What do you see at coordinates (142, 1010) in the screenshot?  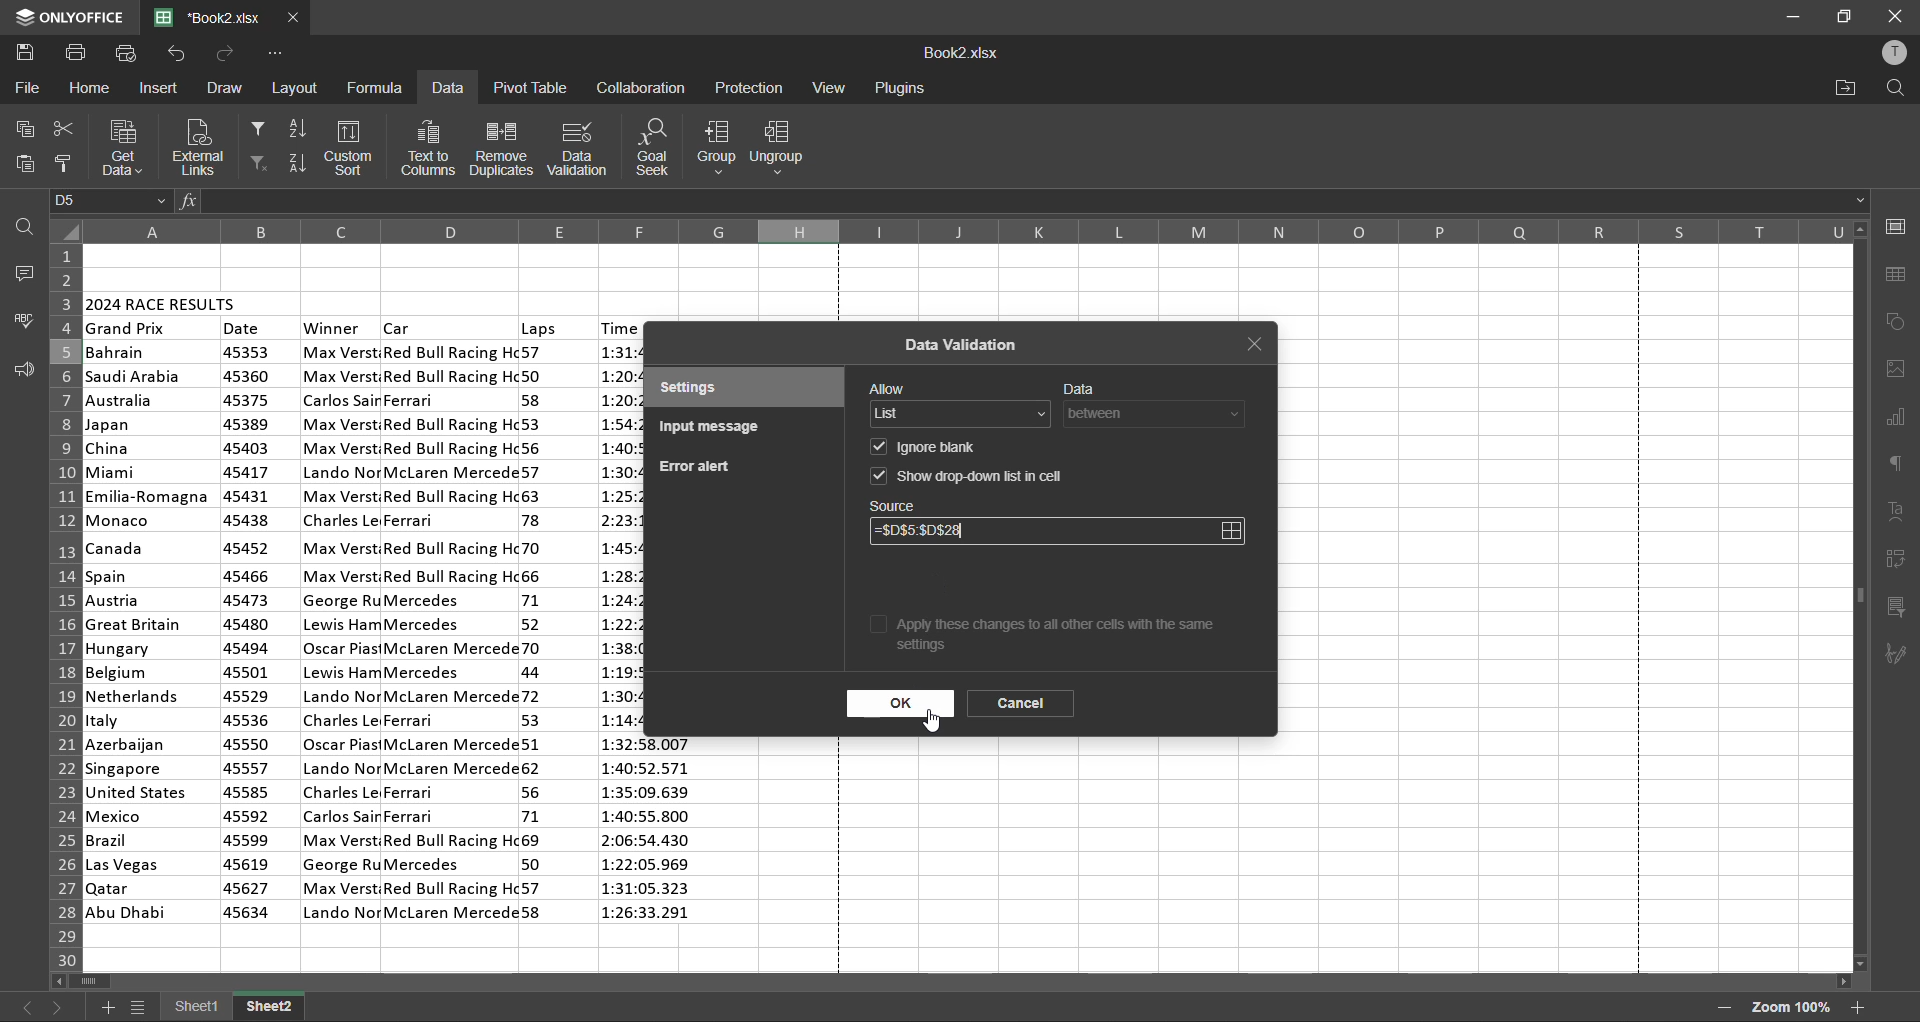 I see `sheet list` at bounding box center [142, 1010].